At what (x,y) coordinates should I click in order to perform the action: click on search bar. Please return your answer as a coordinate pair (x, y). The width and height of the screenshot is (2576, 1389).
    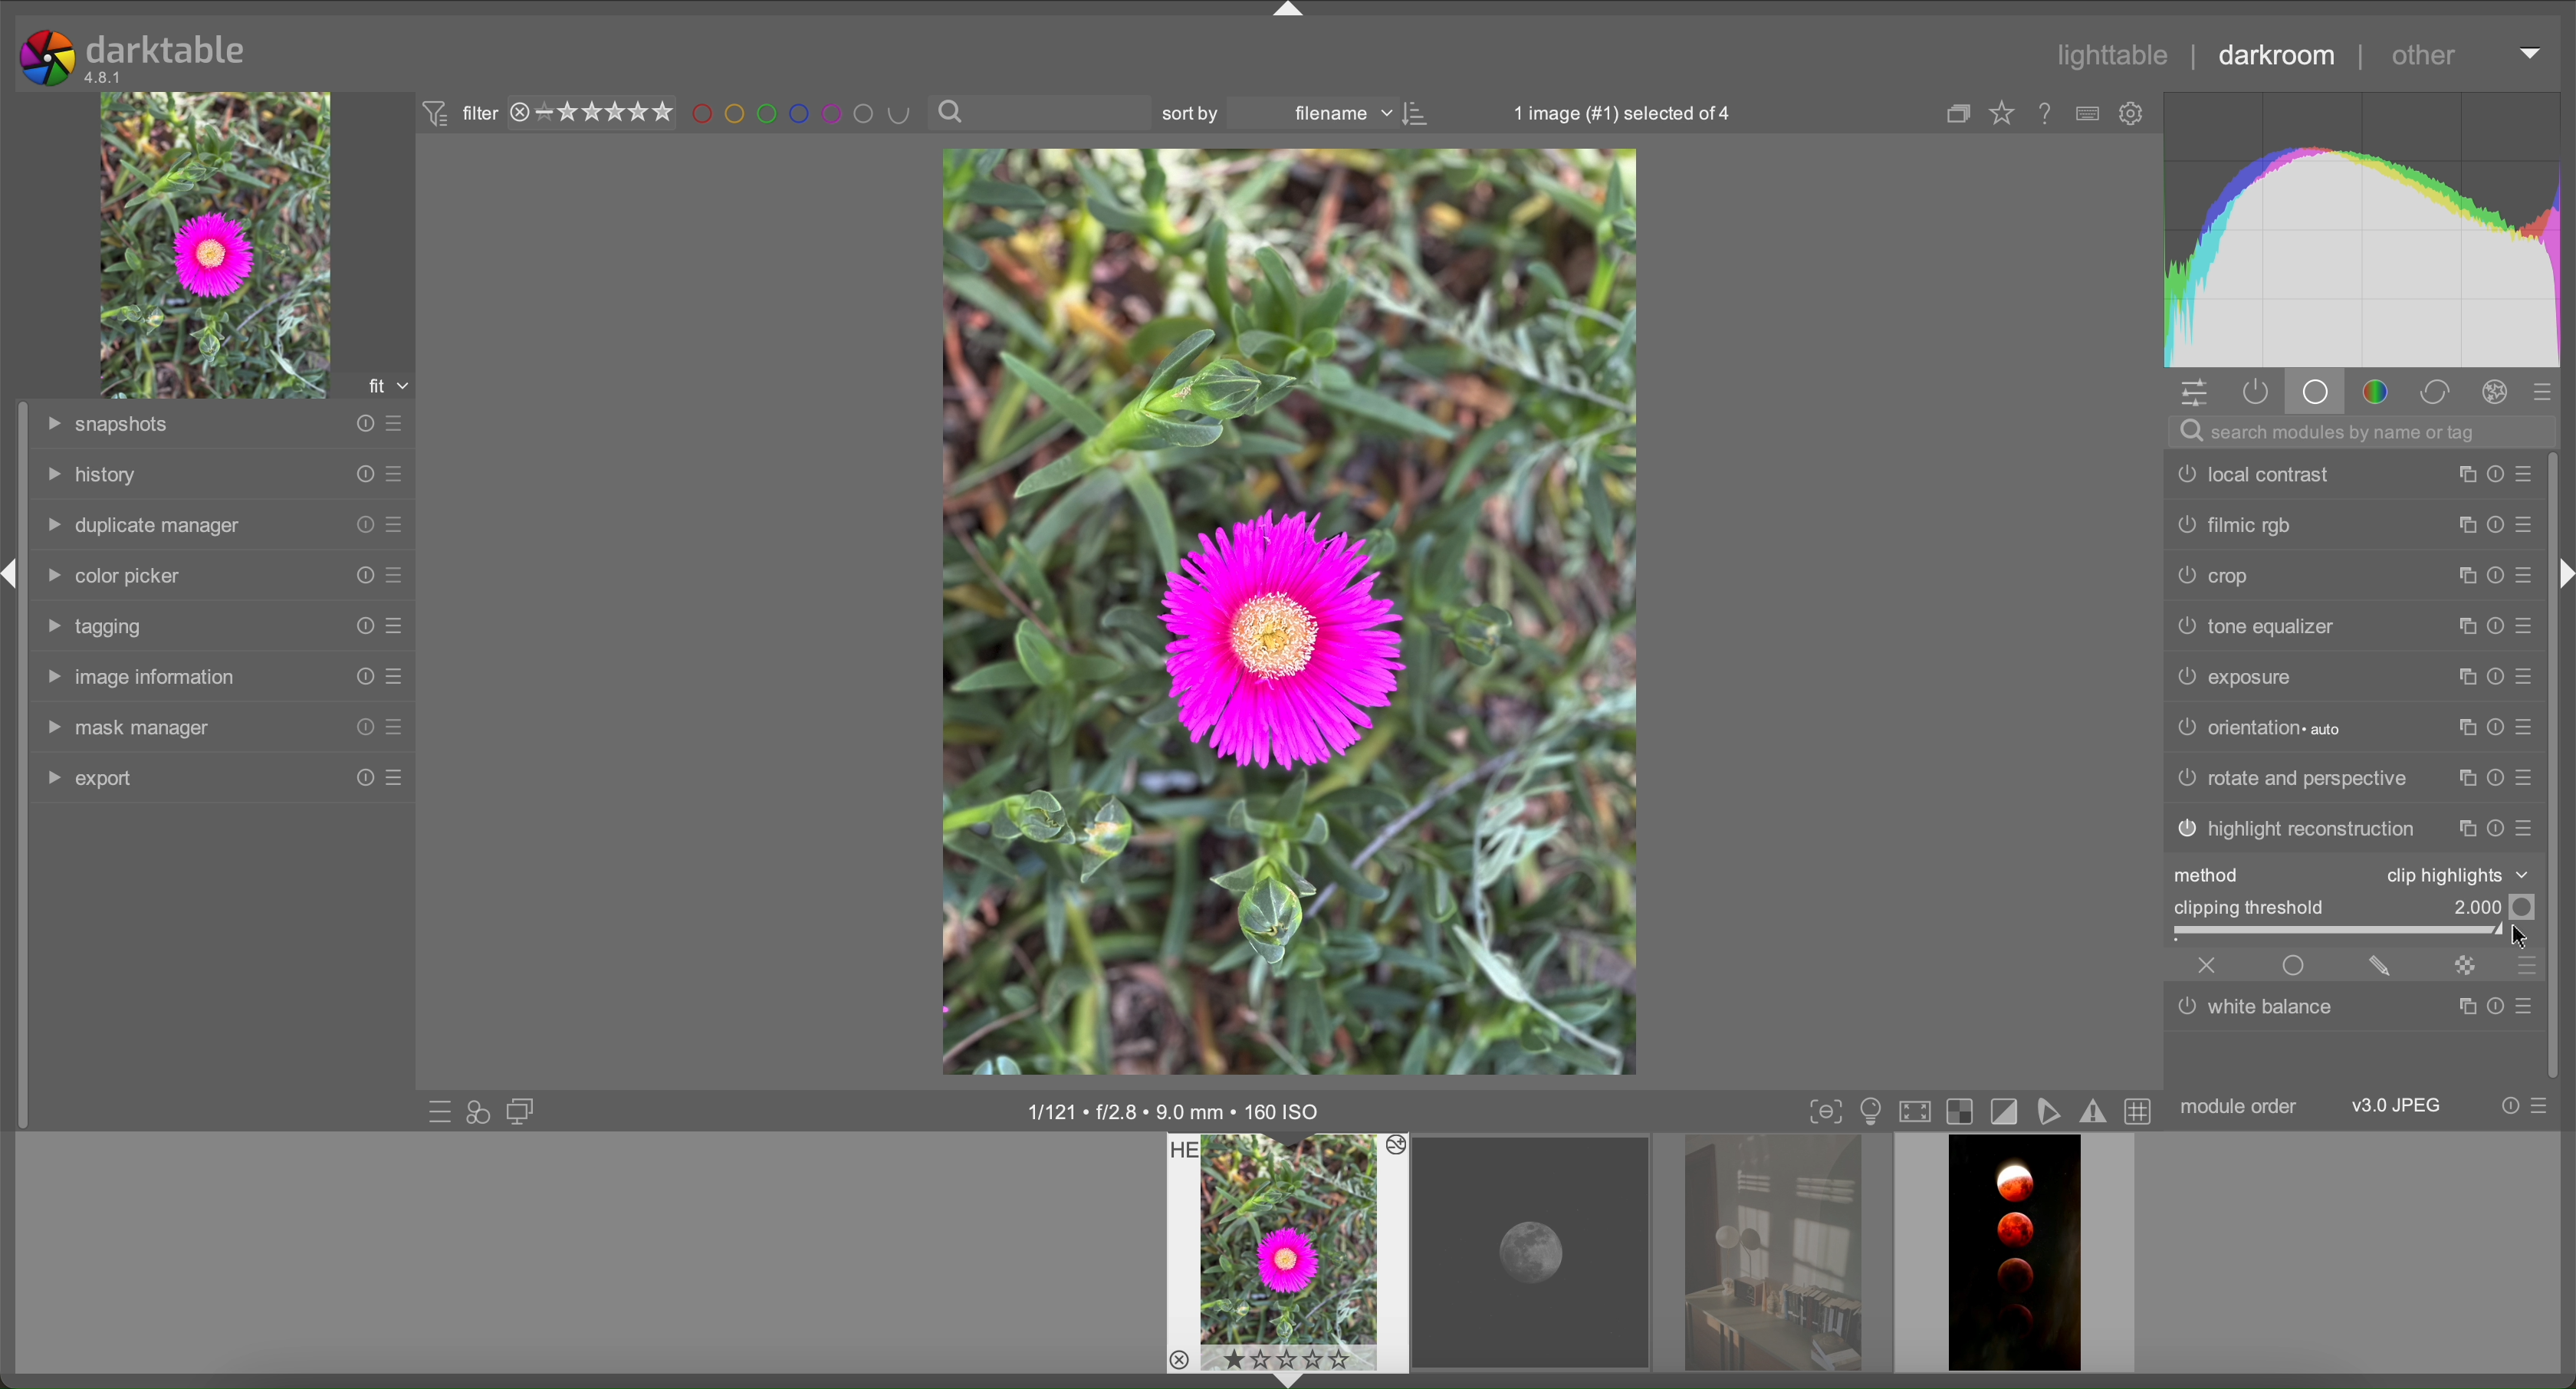
    Looking at the image, I should click on (1042, 113).